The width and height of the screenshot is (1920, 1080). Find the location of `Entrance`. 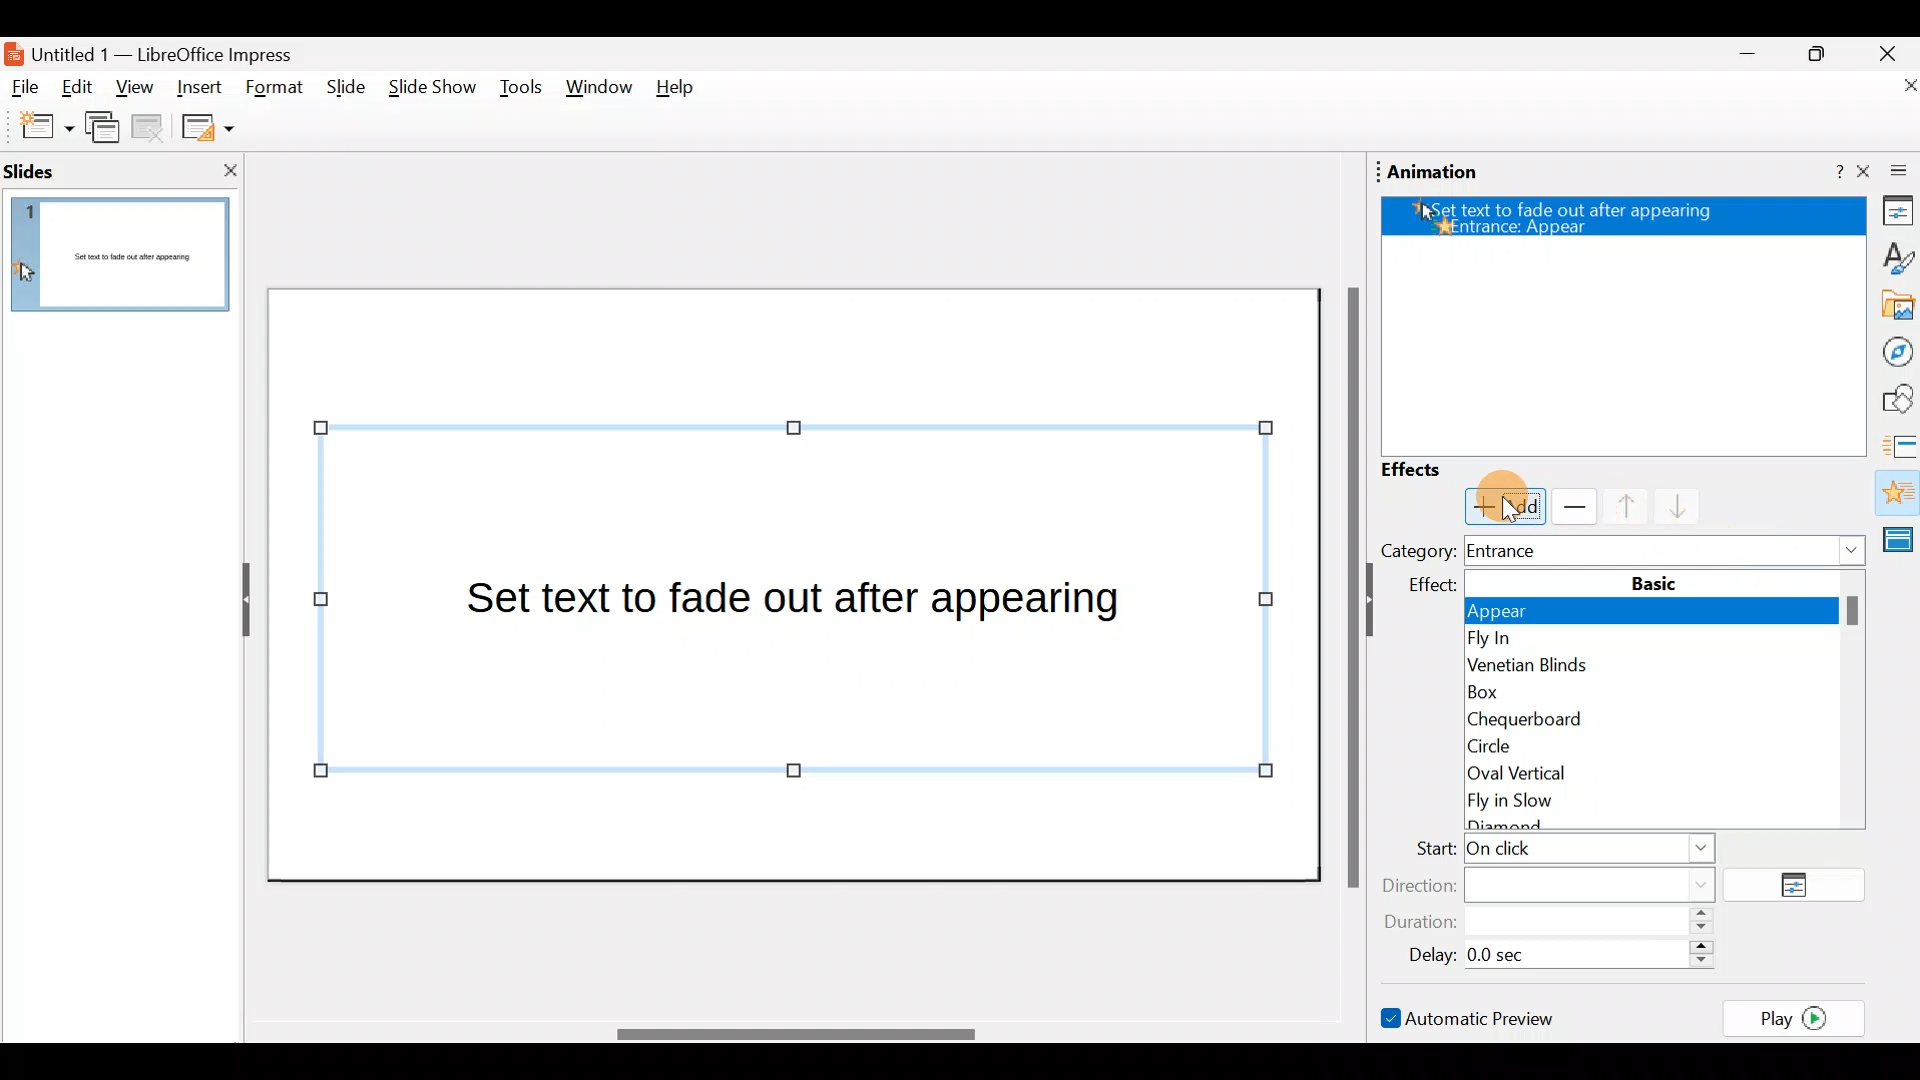

Entrance is located at coordinates (1668, 550).